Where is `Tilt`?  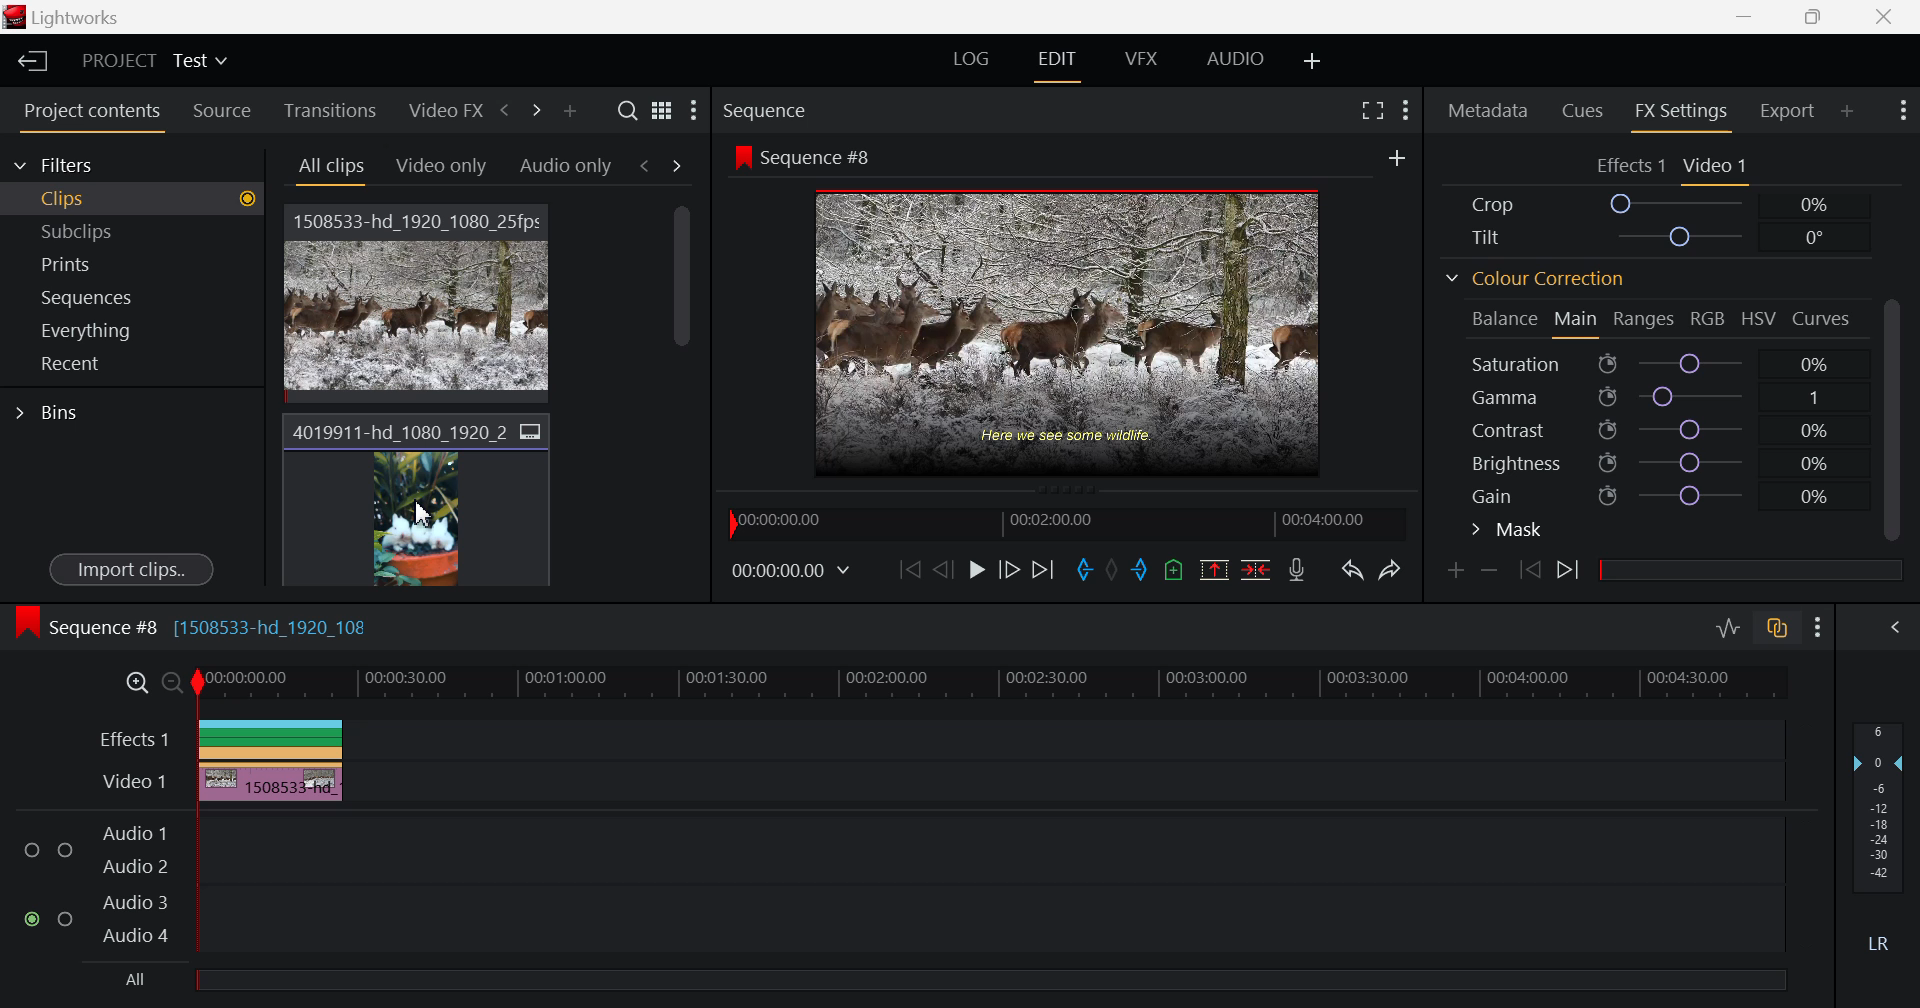 Tilt is located at coordinates (1652, 236).